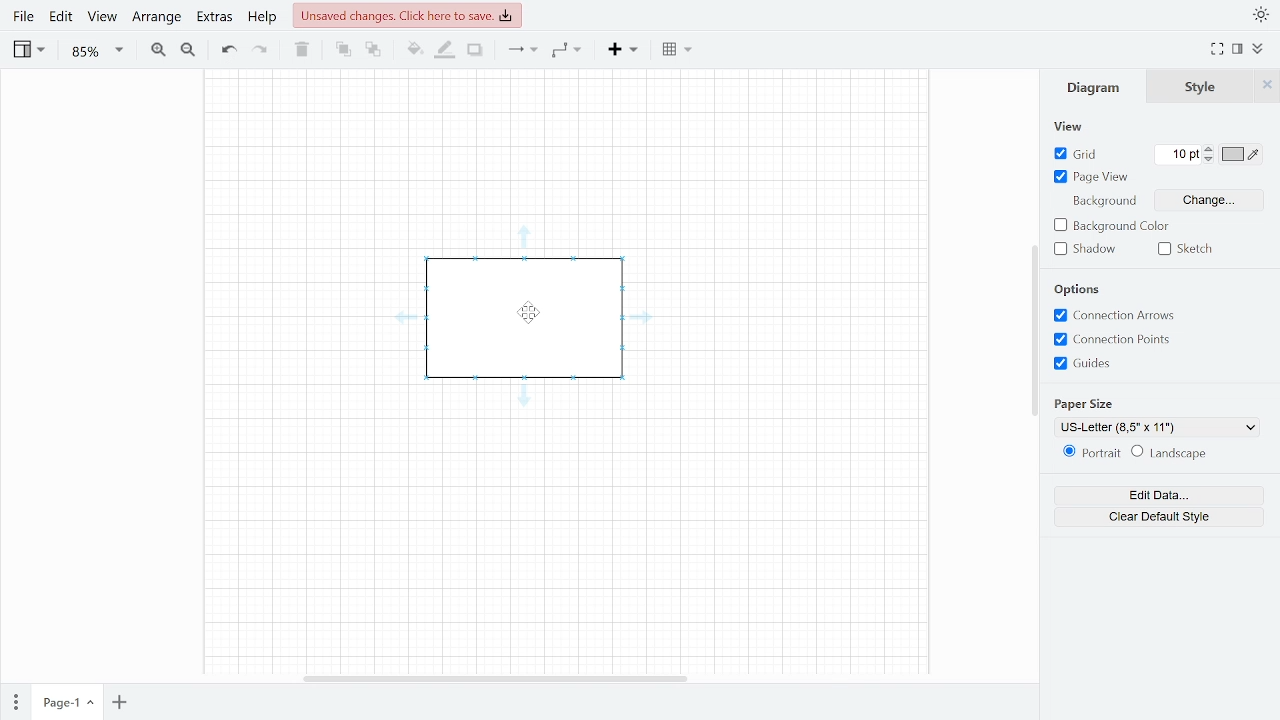 This screenshot has height=720, width=1280. Describe the element at coordinates (1259, 49) in the screenshot. I see `Collapse` at that location.